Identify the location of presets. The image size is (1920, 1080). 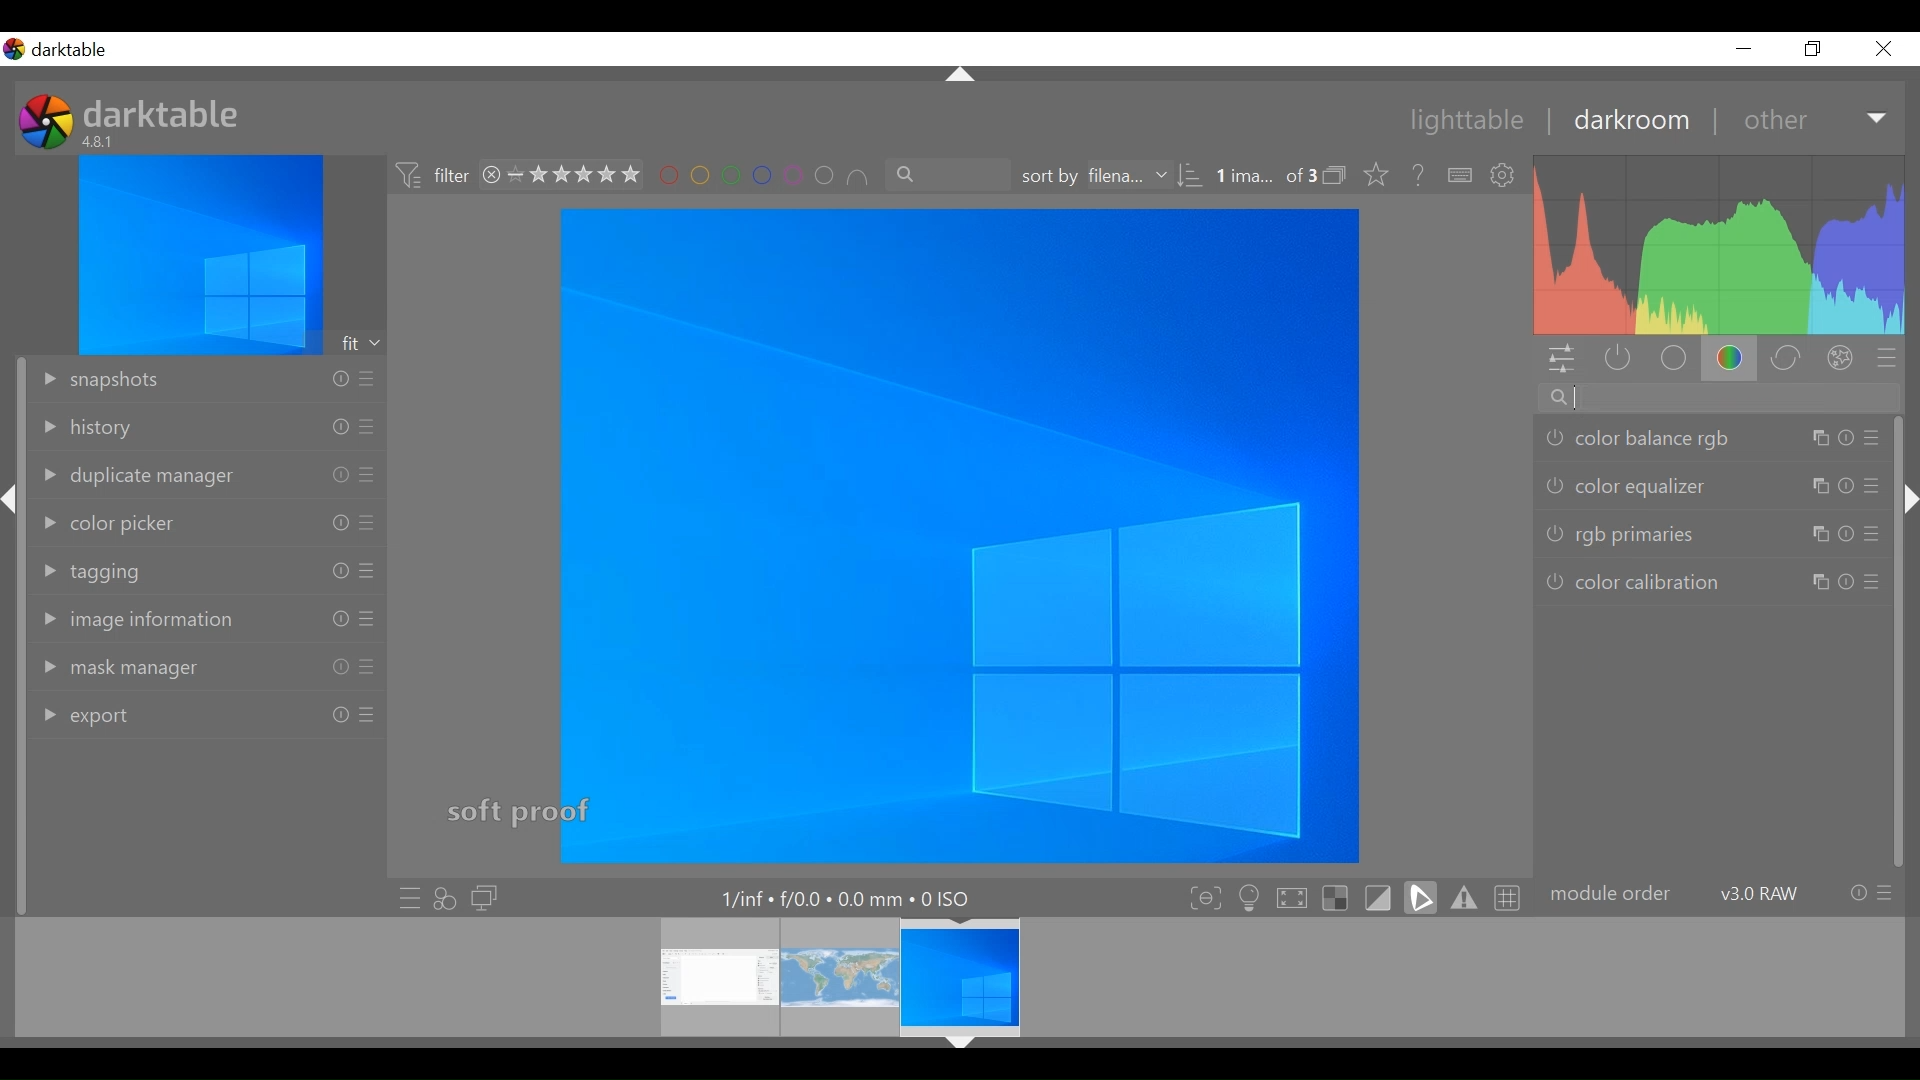
(369, 619).